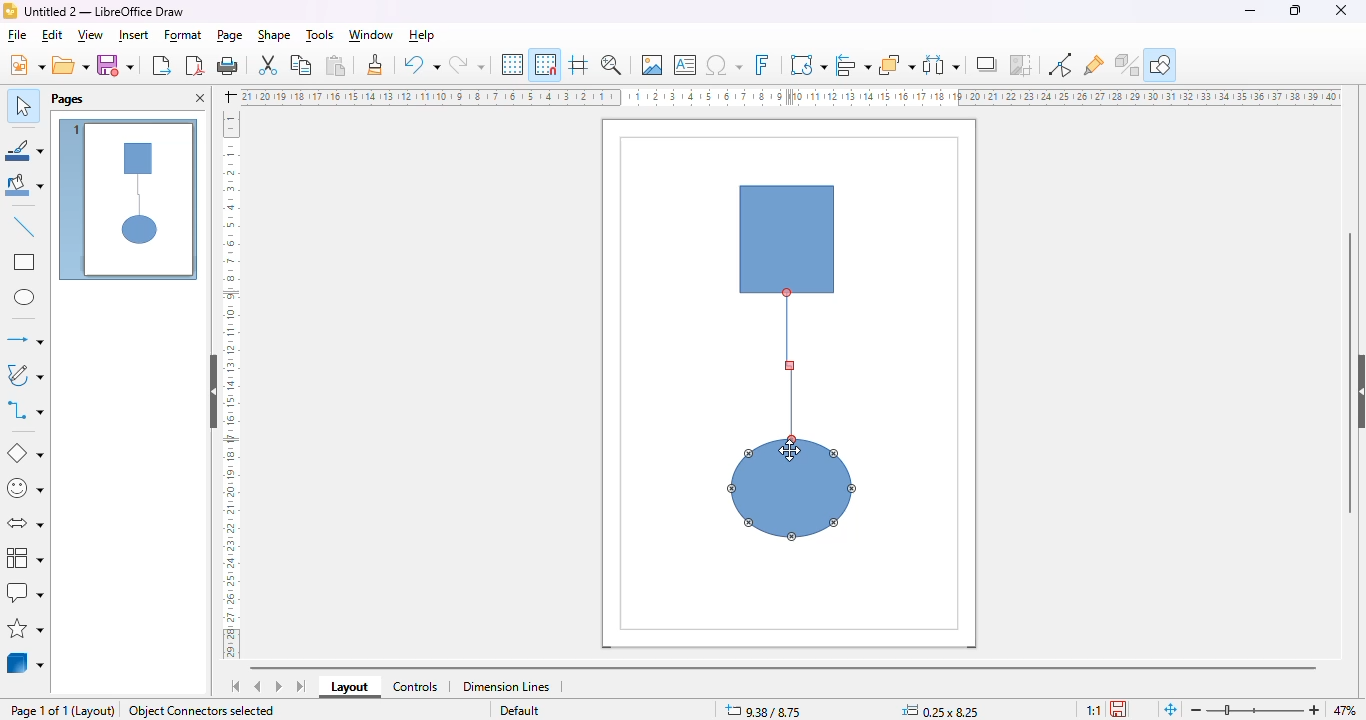  What do you see at coordinates (53, 36) in the screenshot?
I see `edit` at bounding box center [53, 36].